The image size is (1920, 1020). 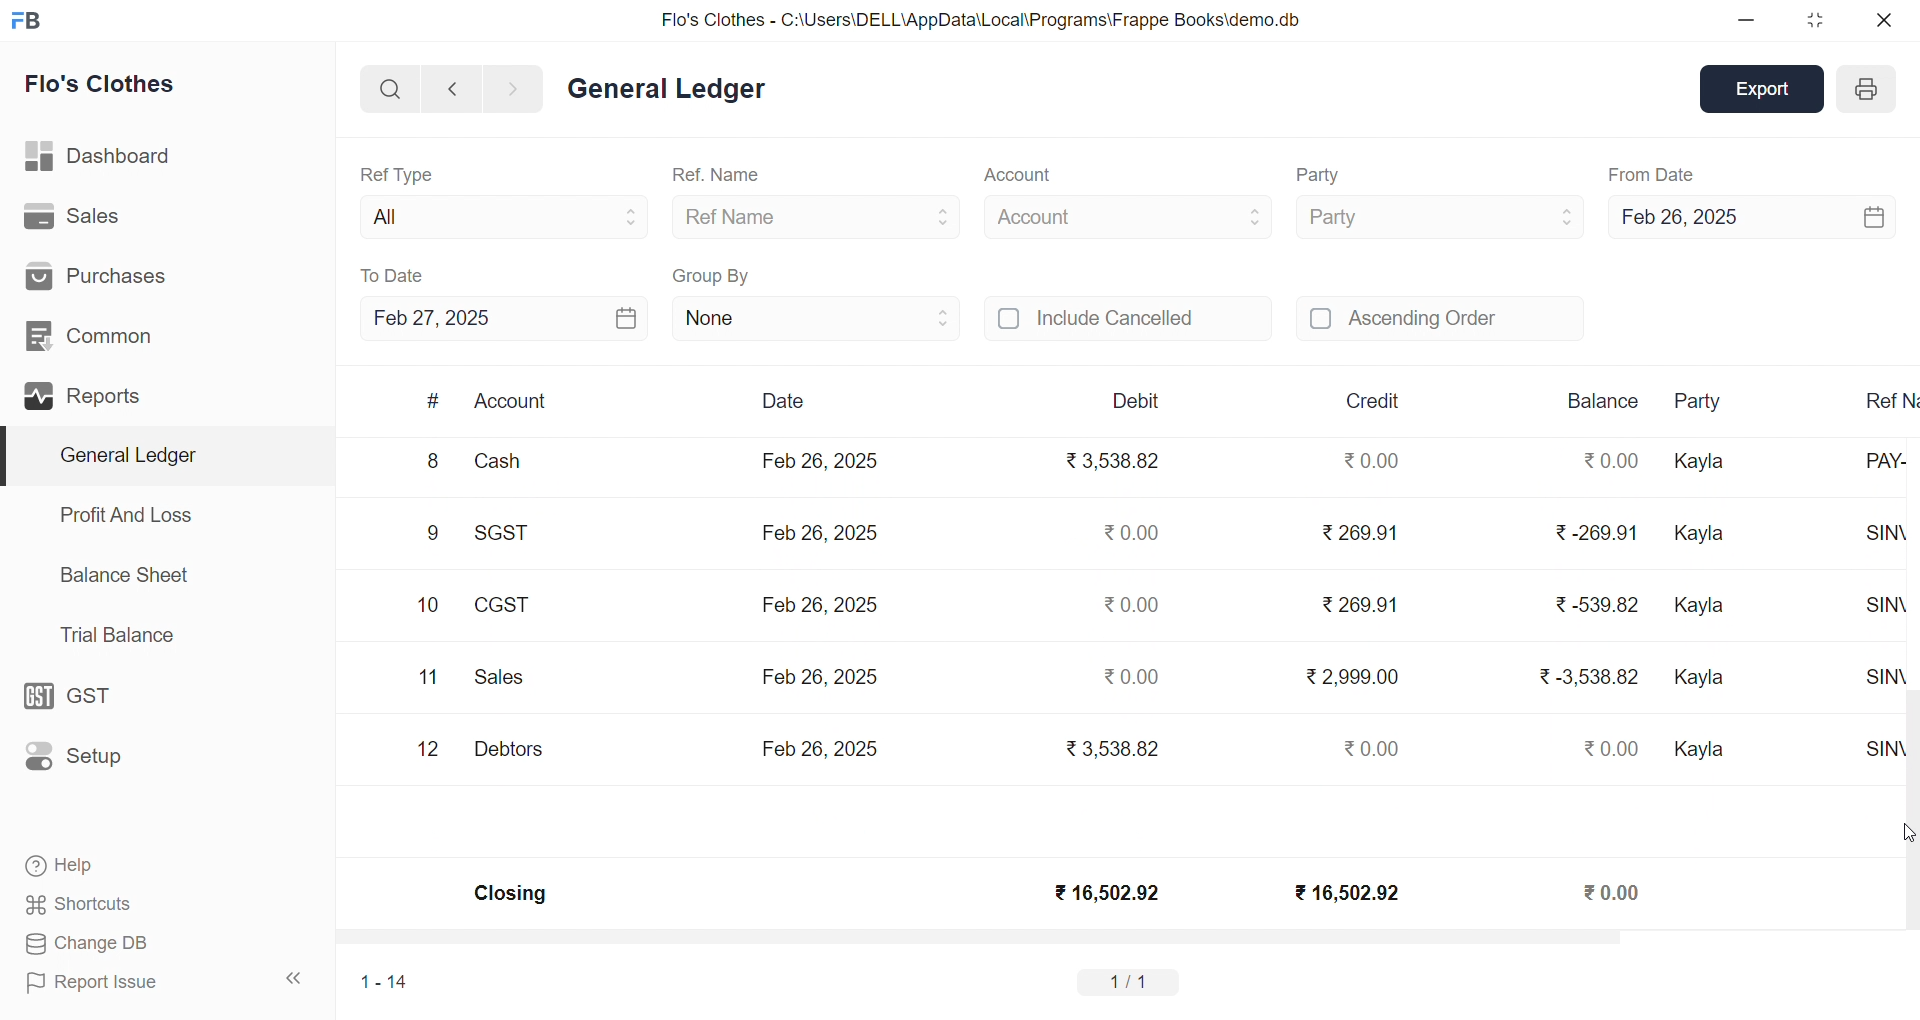 I want to click on CGST, so click(x=506, y=608).